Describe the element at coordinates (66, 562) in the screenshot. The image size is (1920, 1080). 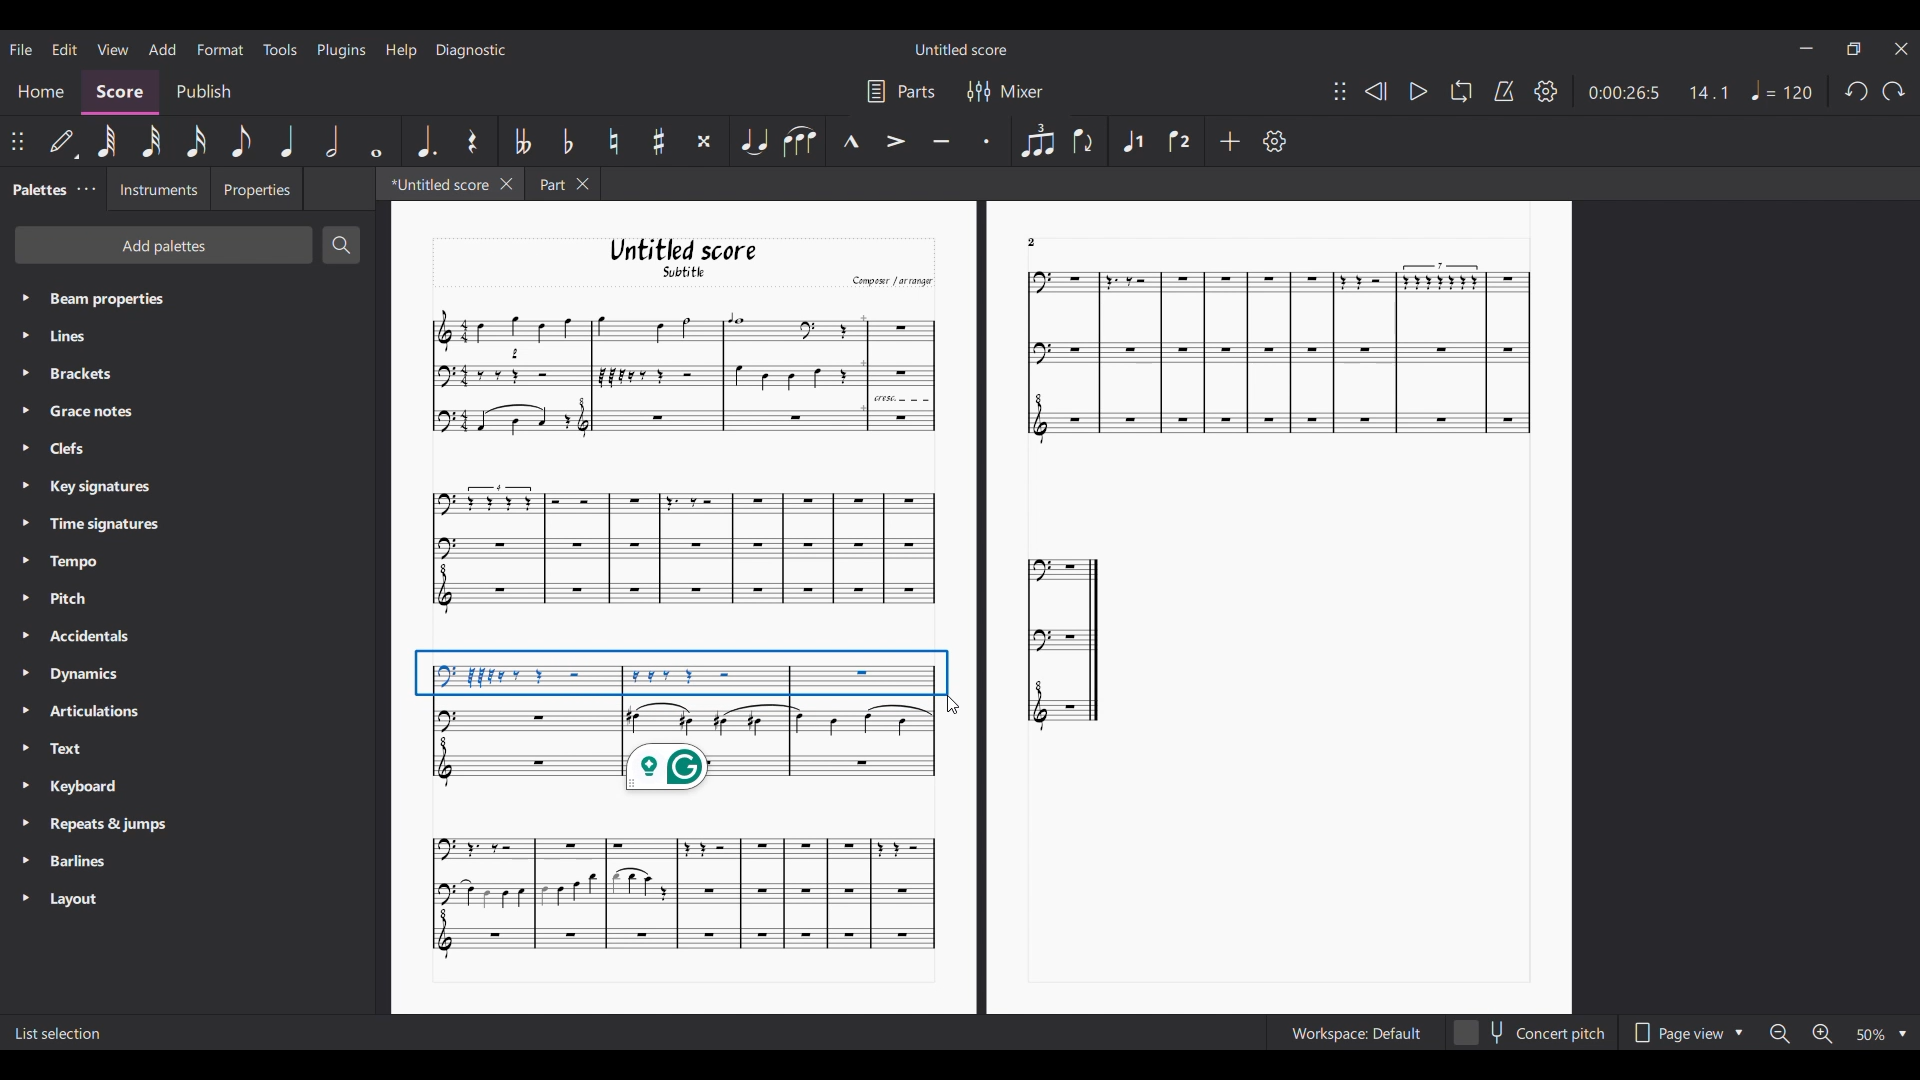
I see `> Tempo` at that location.